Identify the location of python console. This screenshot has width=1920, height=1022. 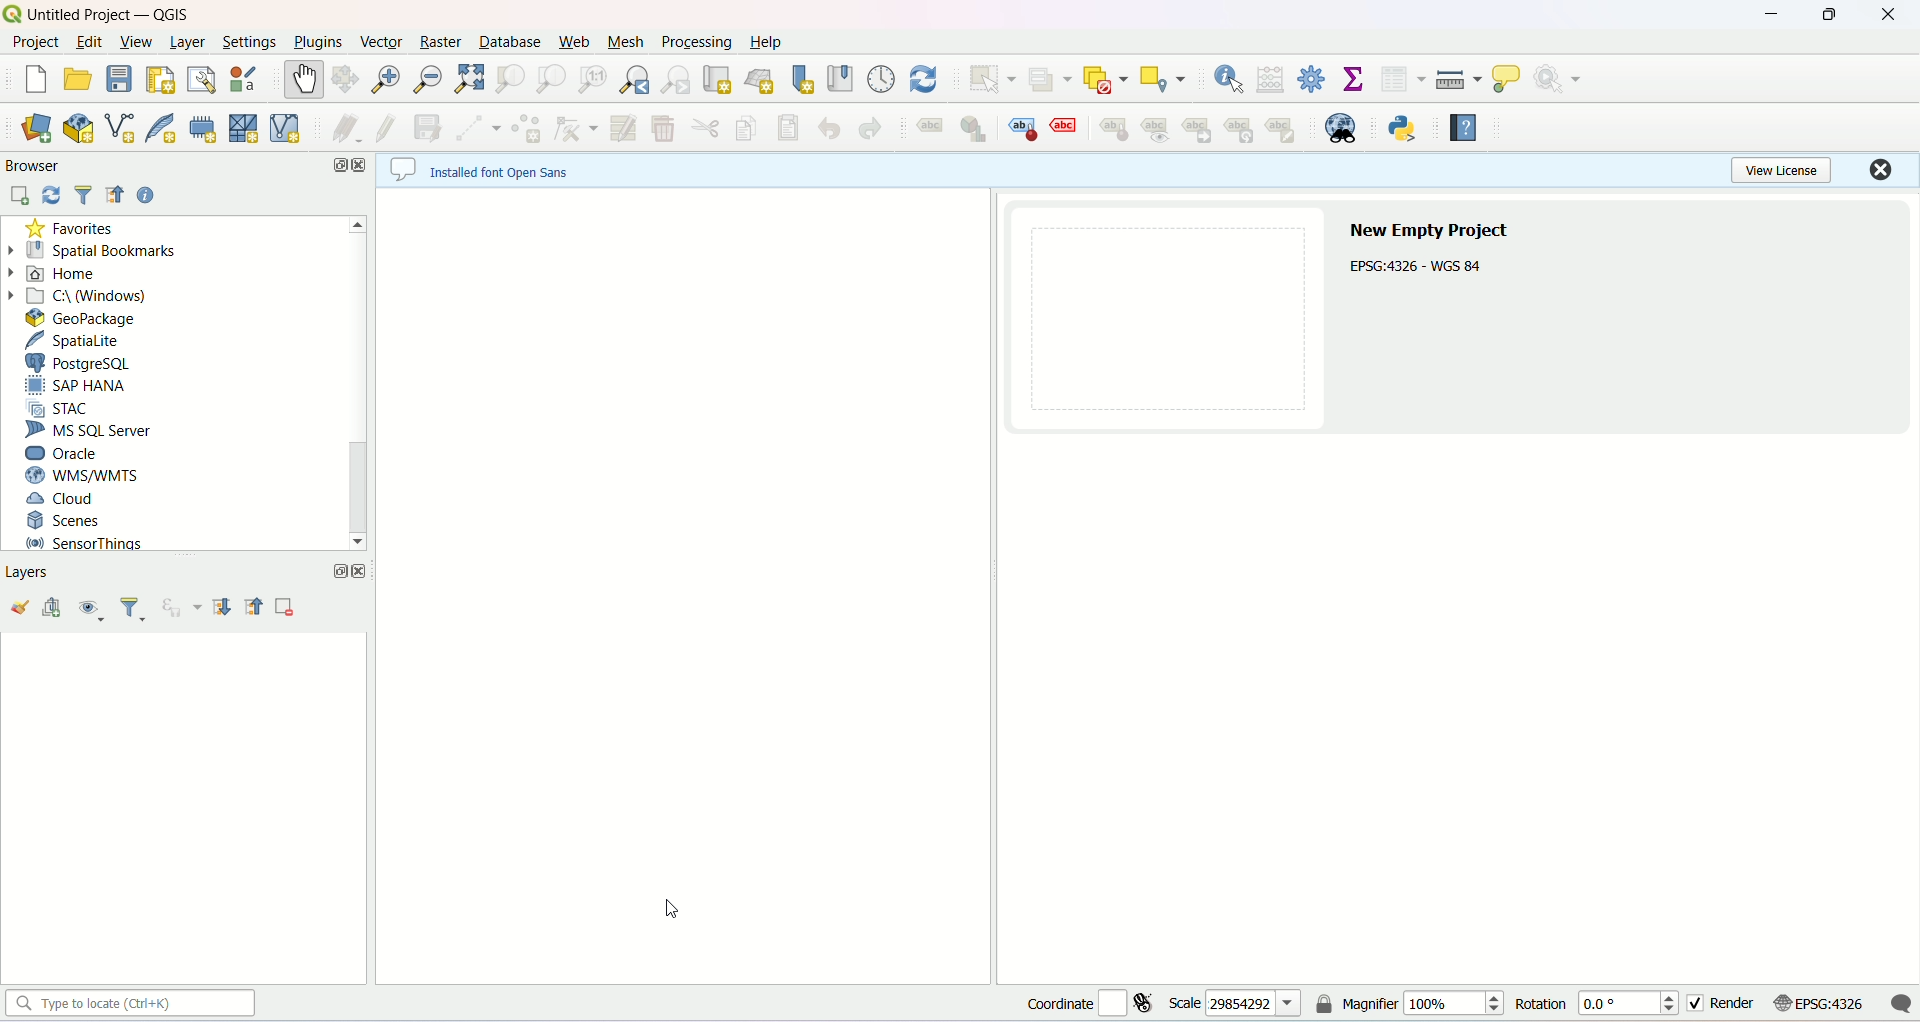
(1402, 127).